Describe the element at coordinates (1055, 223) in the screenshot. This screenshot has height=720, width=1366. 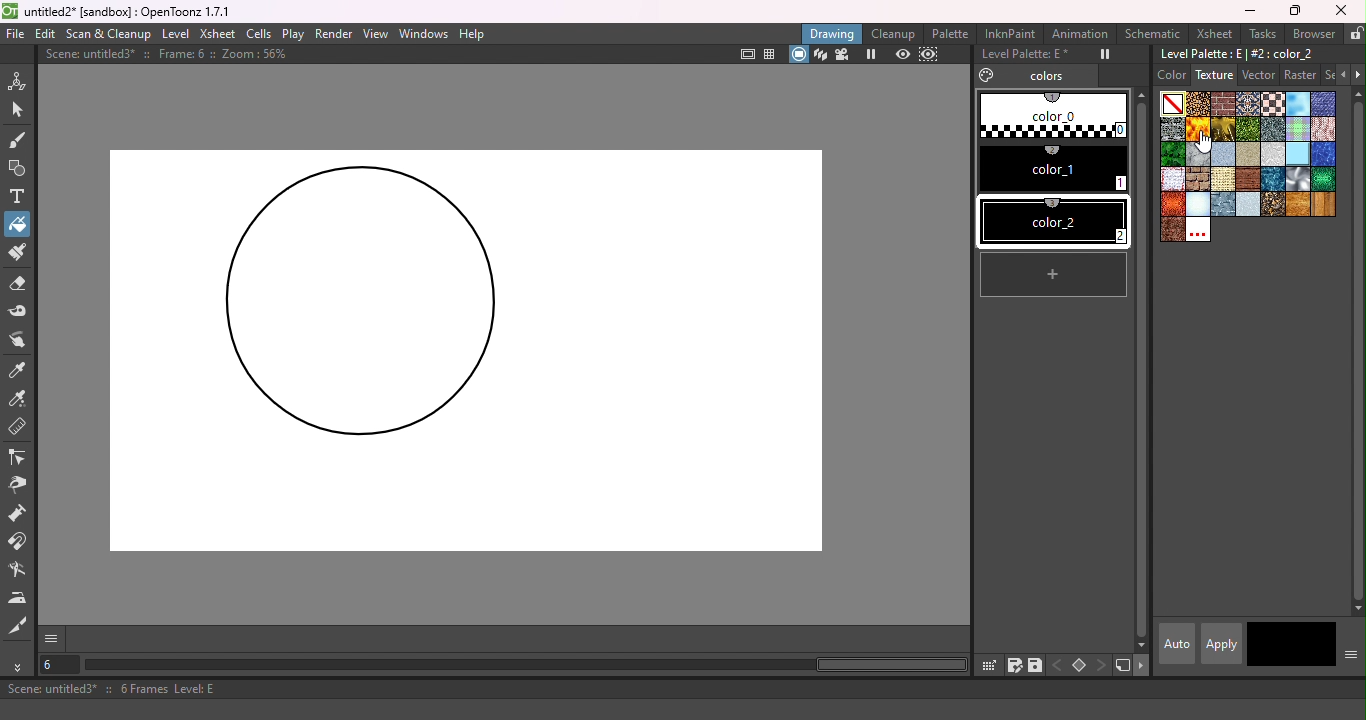
I see `#2 color_2` at that location.